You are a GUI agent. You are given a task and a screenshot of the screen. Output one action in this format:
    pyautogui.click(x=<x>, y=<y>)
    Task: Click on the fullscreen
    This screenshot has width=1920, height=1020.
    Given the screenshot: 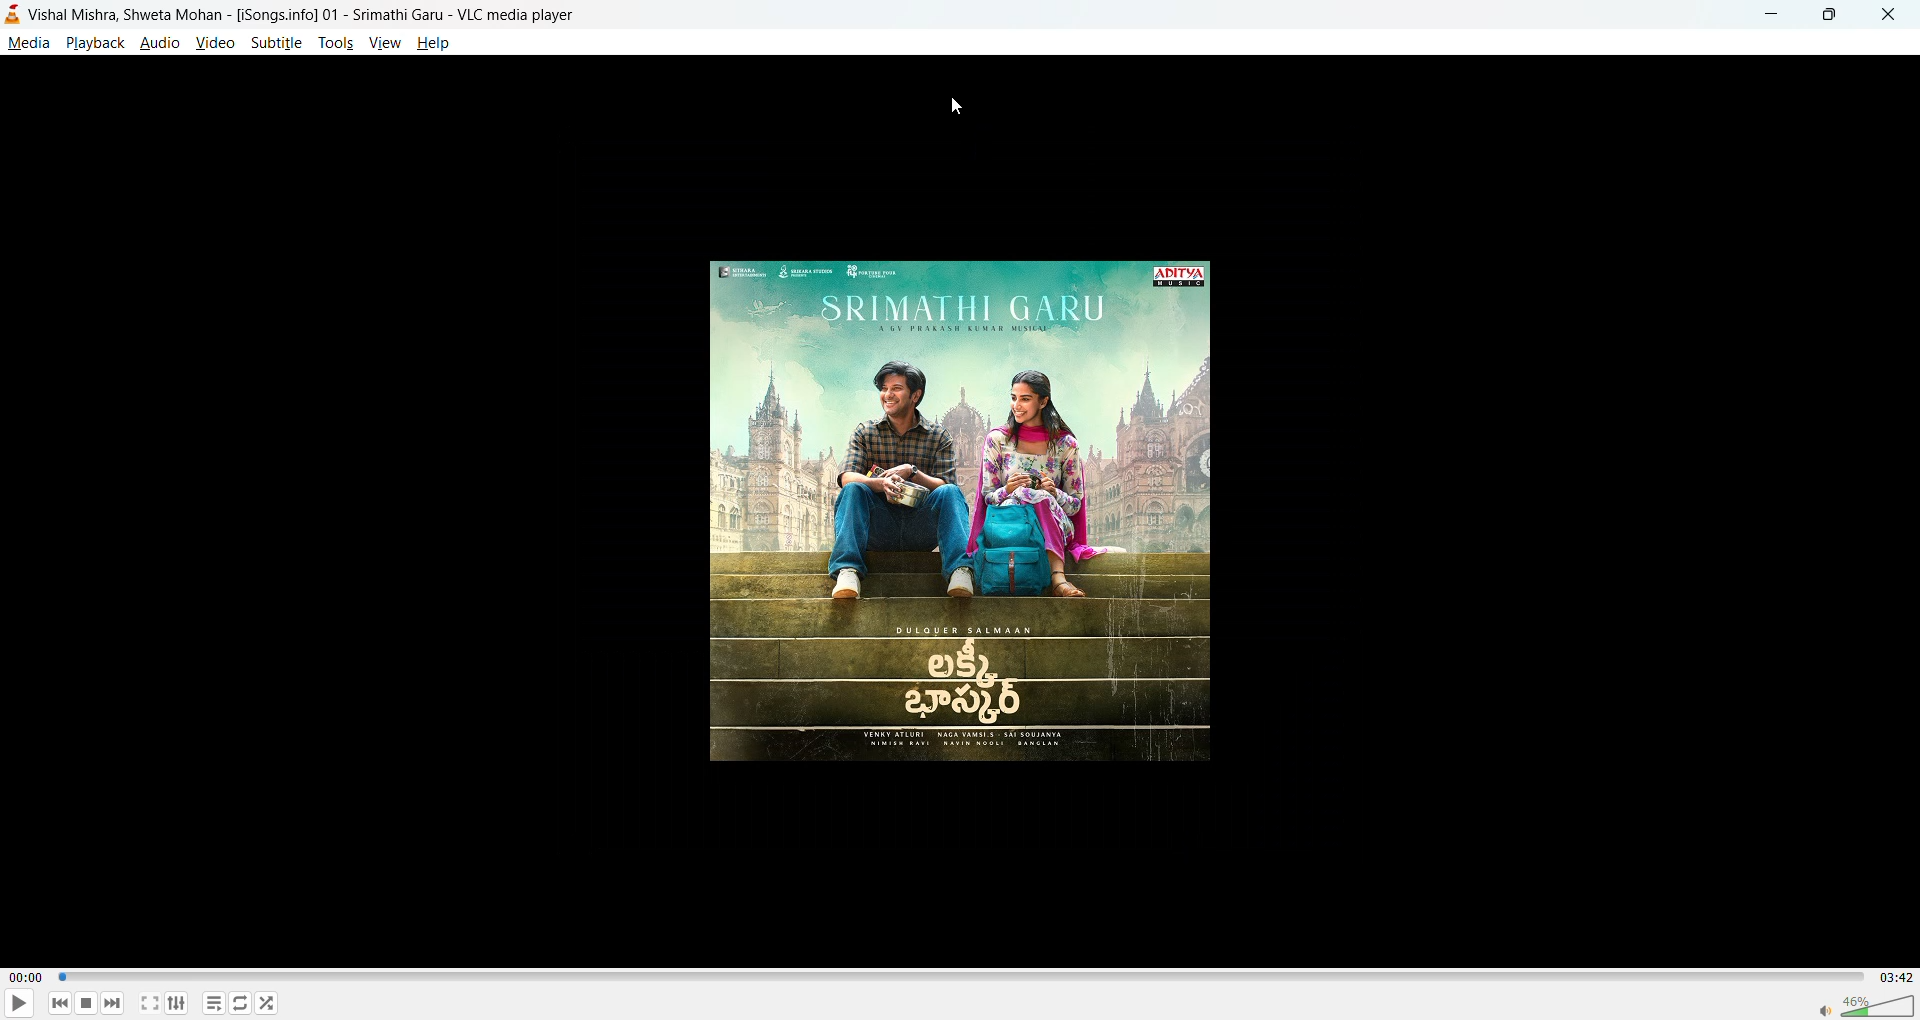 What is the action you would take?
    pyautogui.click(x=150, y=1003)
    